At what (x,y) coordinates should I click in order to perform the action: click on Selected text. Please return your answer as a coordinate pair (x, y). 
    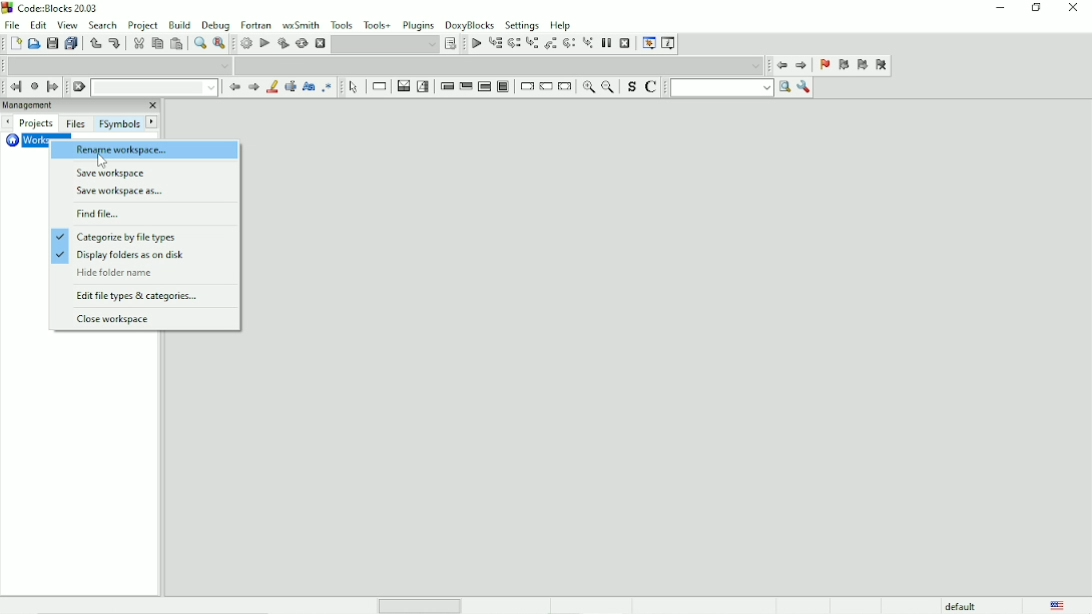
    Looking at the image, I should click on (289, 87).